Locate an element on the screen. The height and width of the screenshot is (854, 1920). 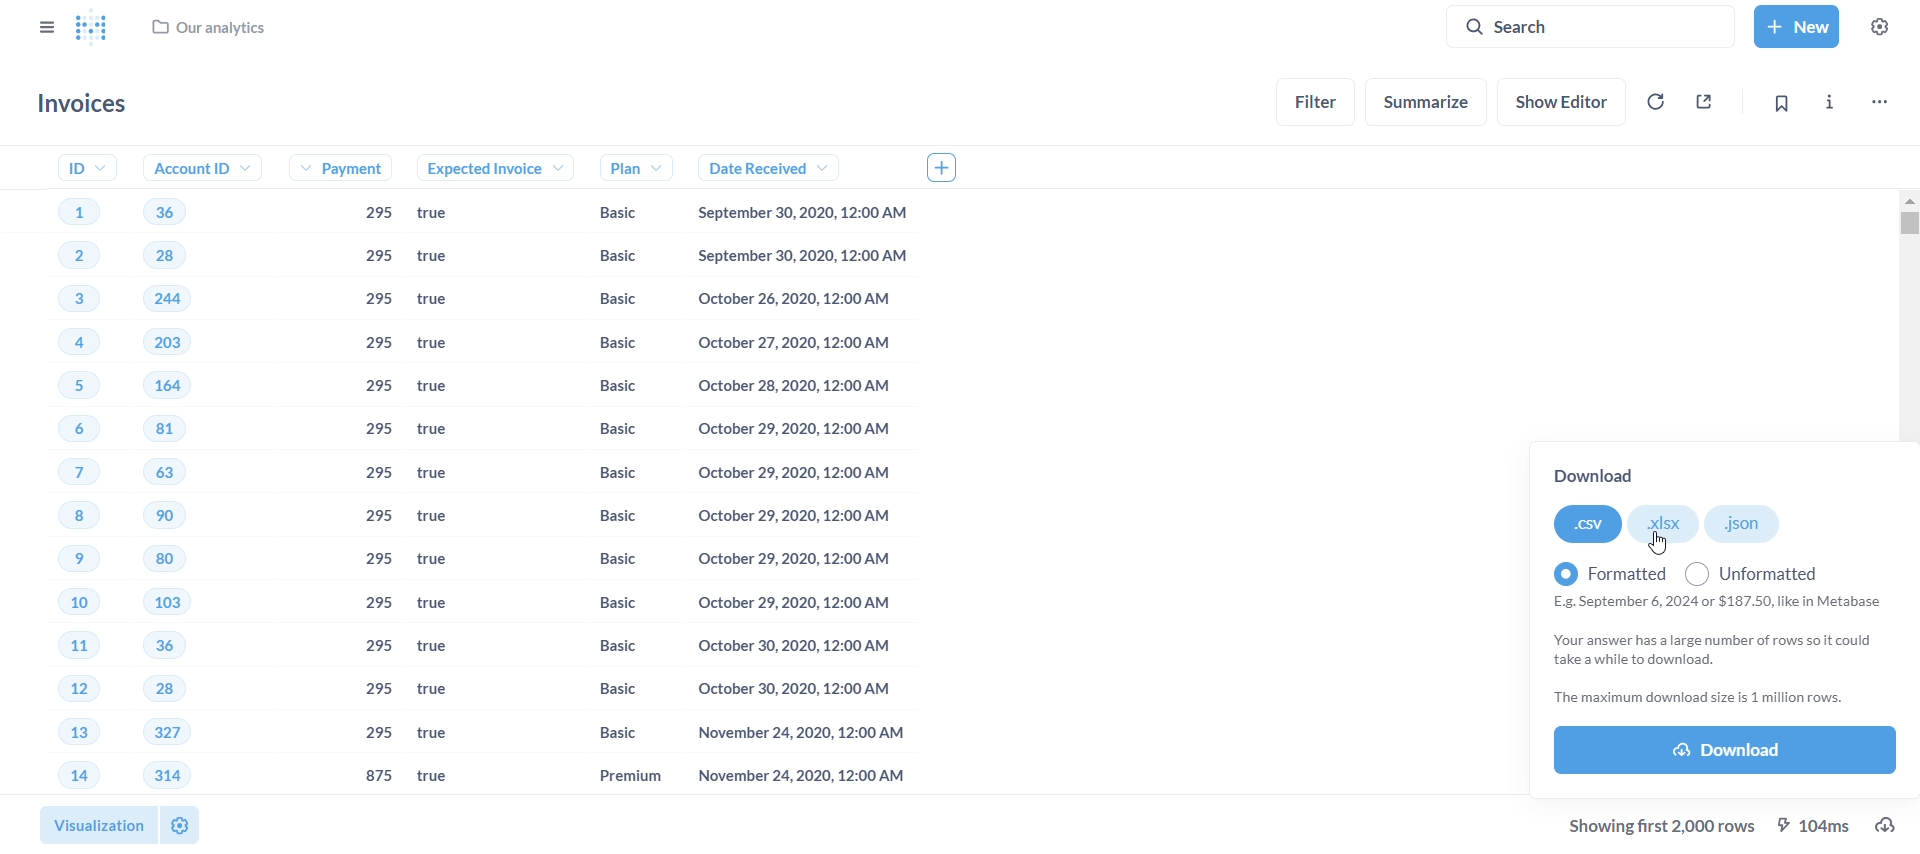
63 is located at coordinates (172, 471).